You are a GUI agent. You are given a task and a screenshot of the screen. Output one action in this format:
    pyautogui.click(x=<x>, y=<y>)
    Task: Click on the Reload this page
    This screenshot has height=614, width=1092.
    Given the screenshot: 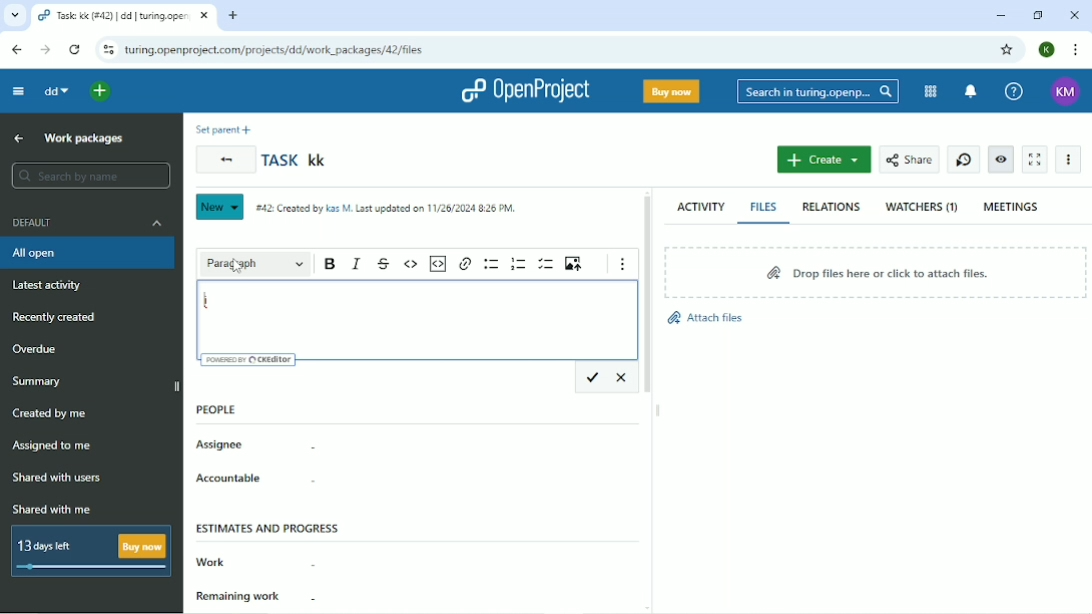 What is the action you would take?
    pyautogui.click(x=75, y=48)
    